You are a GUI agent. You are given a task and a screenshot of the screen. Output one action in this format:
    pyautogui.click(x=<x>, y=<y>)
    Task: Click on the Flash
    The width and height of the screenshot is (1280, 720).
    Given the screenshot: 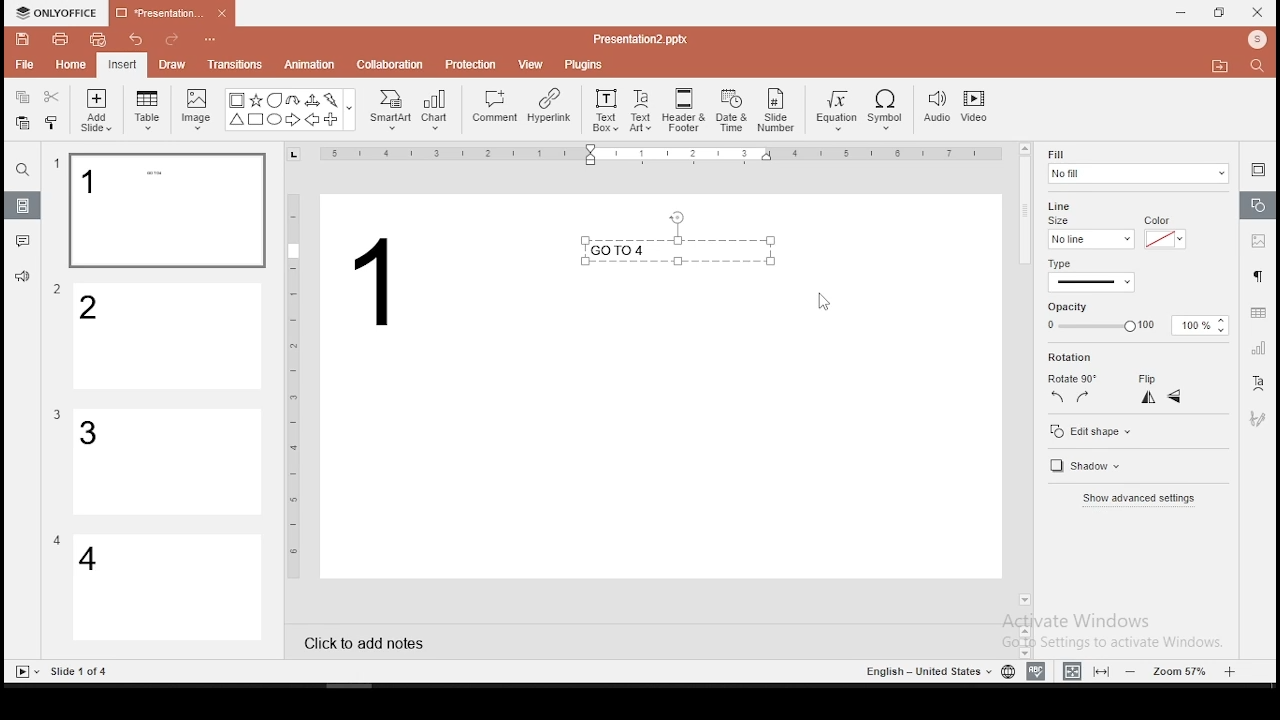 What is the action you would take?
    pyautogui.click(x=333, y=100)
    